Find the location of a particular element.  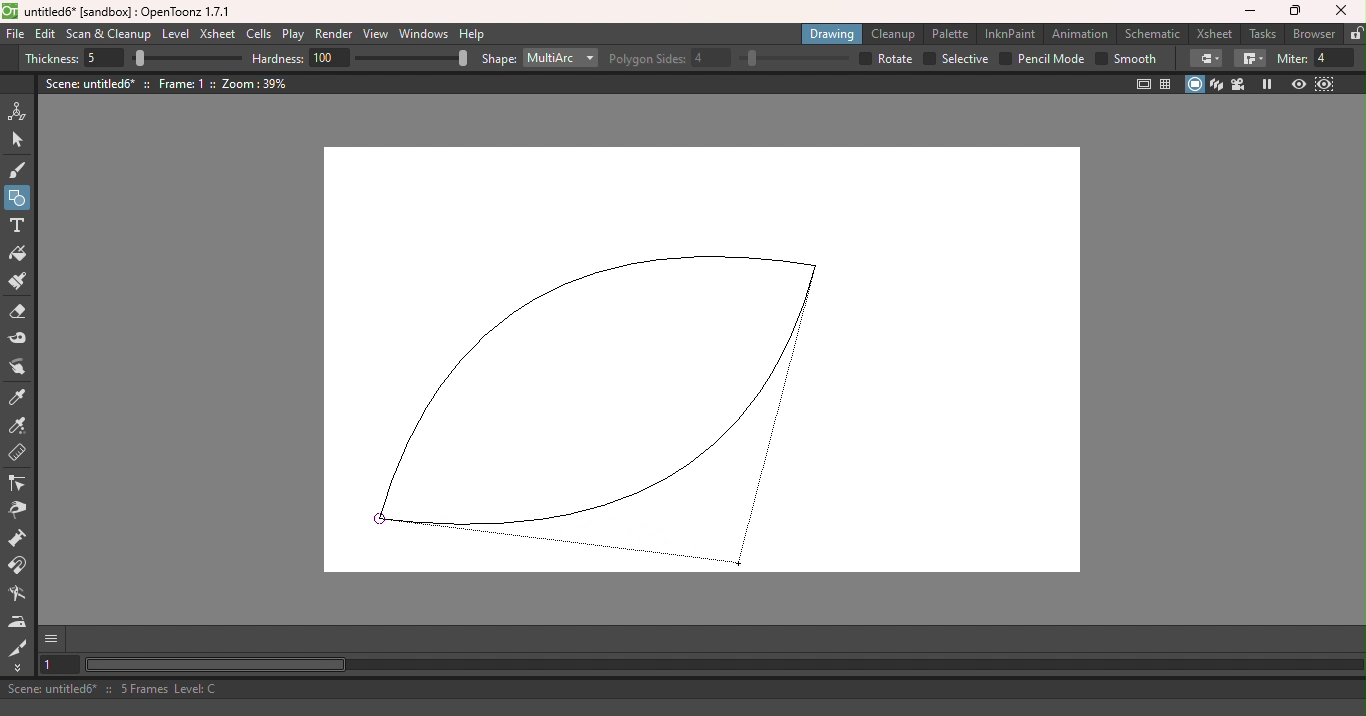

Close is located at coordinates (1344, 11).